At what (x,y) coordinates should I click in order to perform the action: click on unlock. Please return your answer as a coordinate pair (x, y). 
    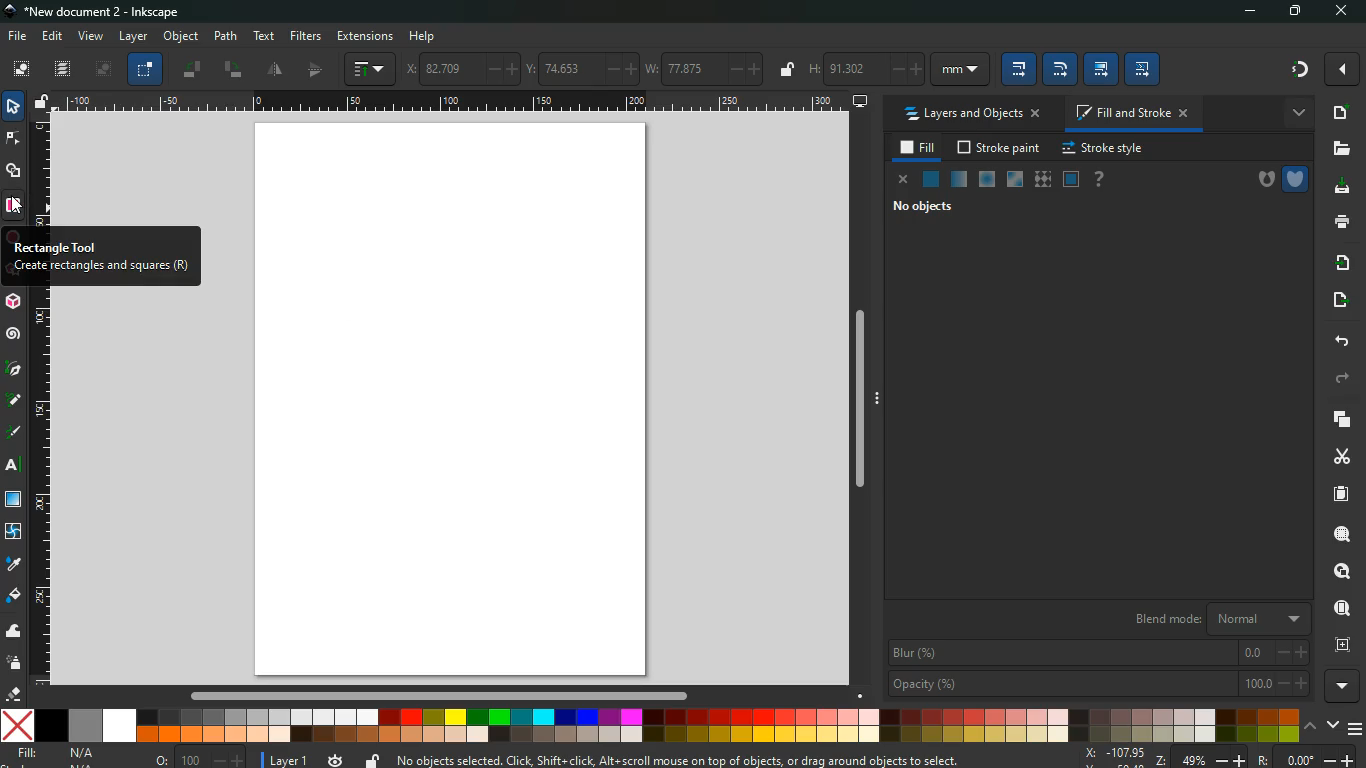
    Looking at the image, I should click on (45, 104).